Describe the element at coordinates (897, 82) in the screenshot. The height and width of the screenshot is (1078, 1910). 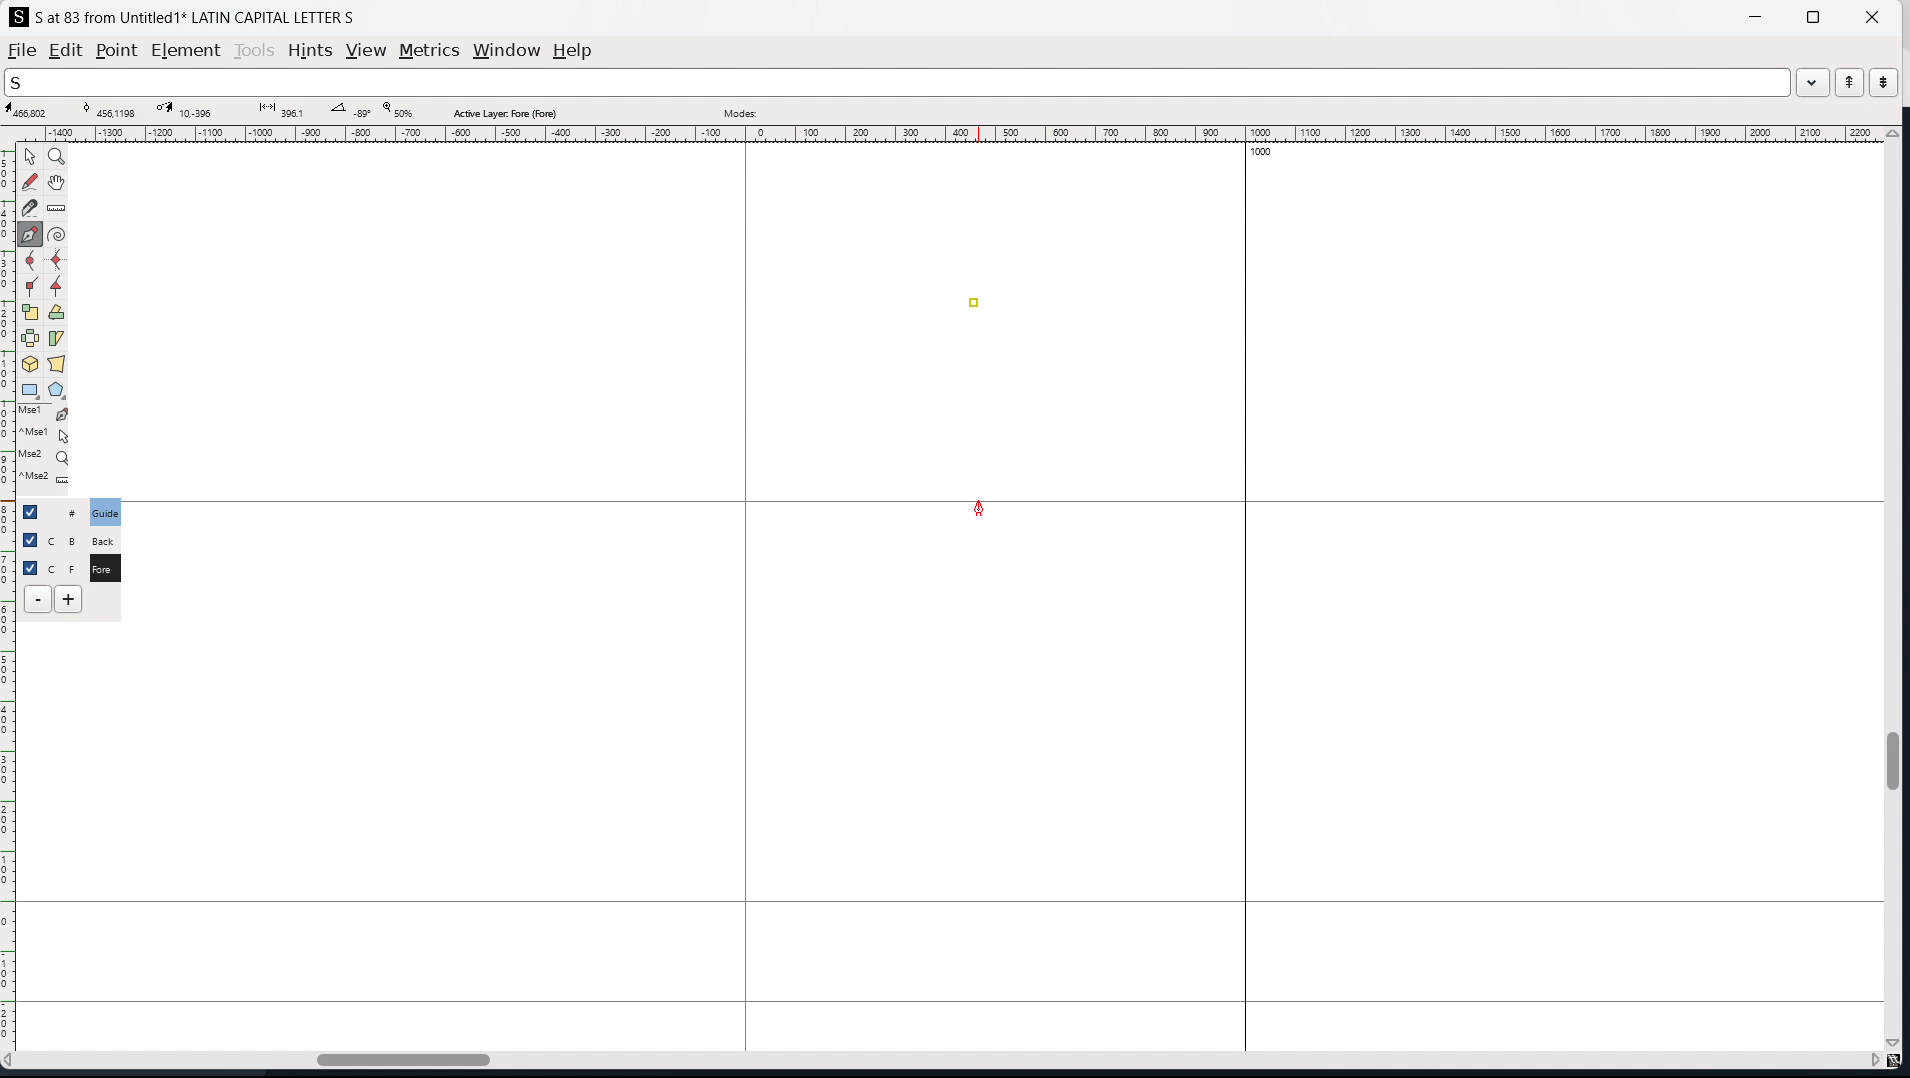
I see `search  the wordlist` at that location.